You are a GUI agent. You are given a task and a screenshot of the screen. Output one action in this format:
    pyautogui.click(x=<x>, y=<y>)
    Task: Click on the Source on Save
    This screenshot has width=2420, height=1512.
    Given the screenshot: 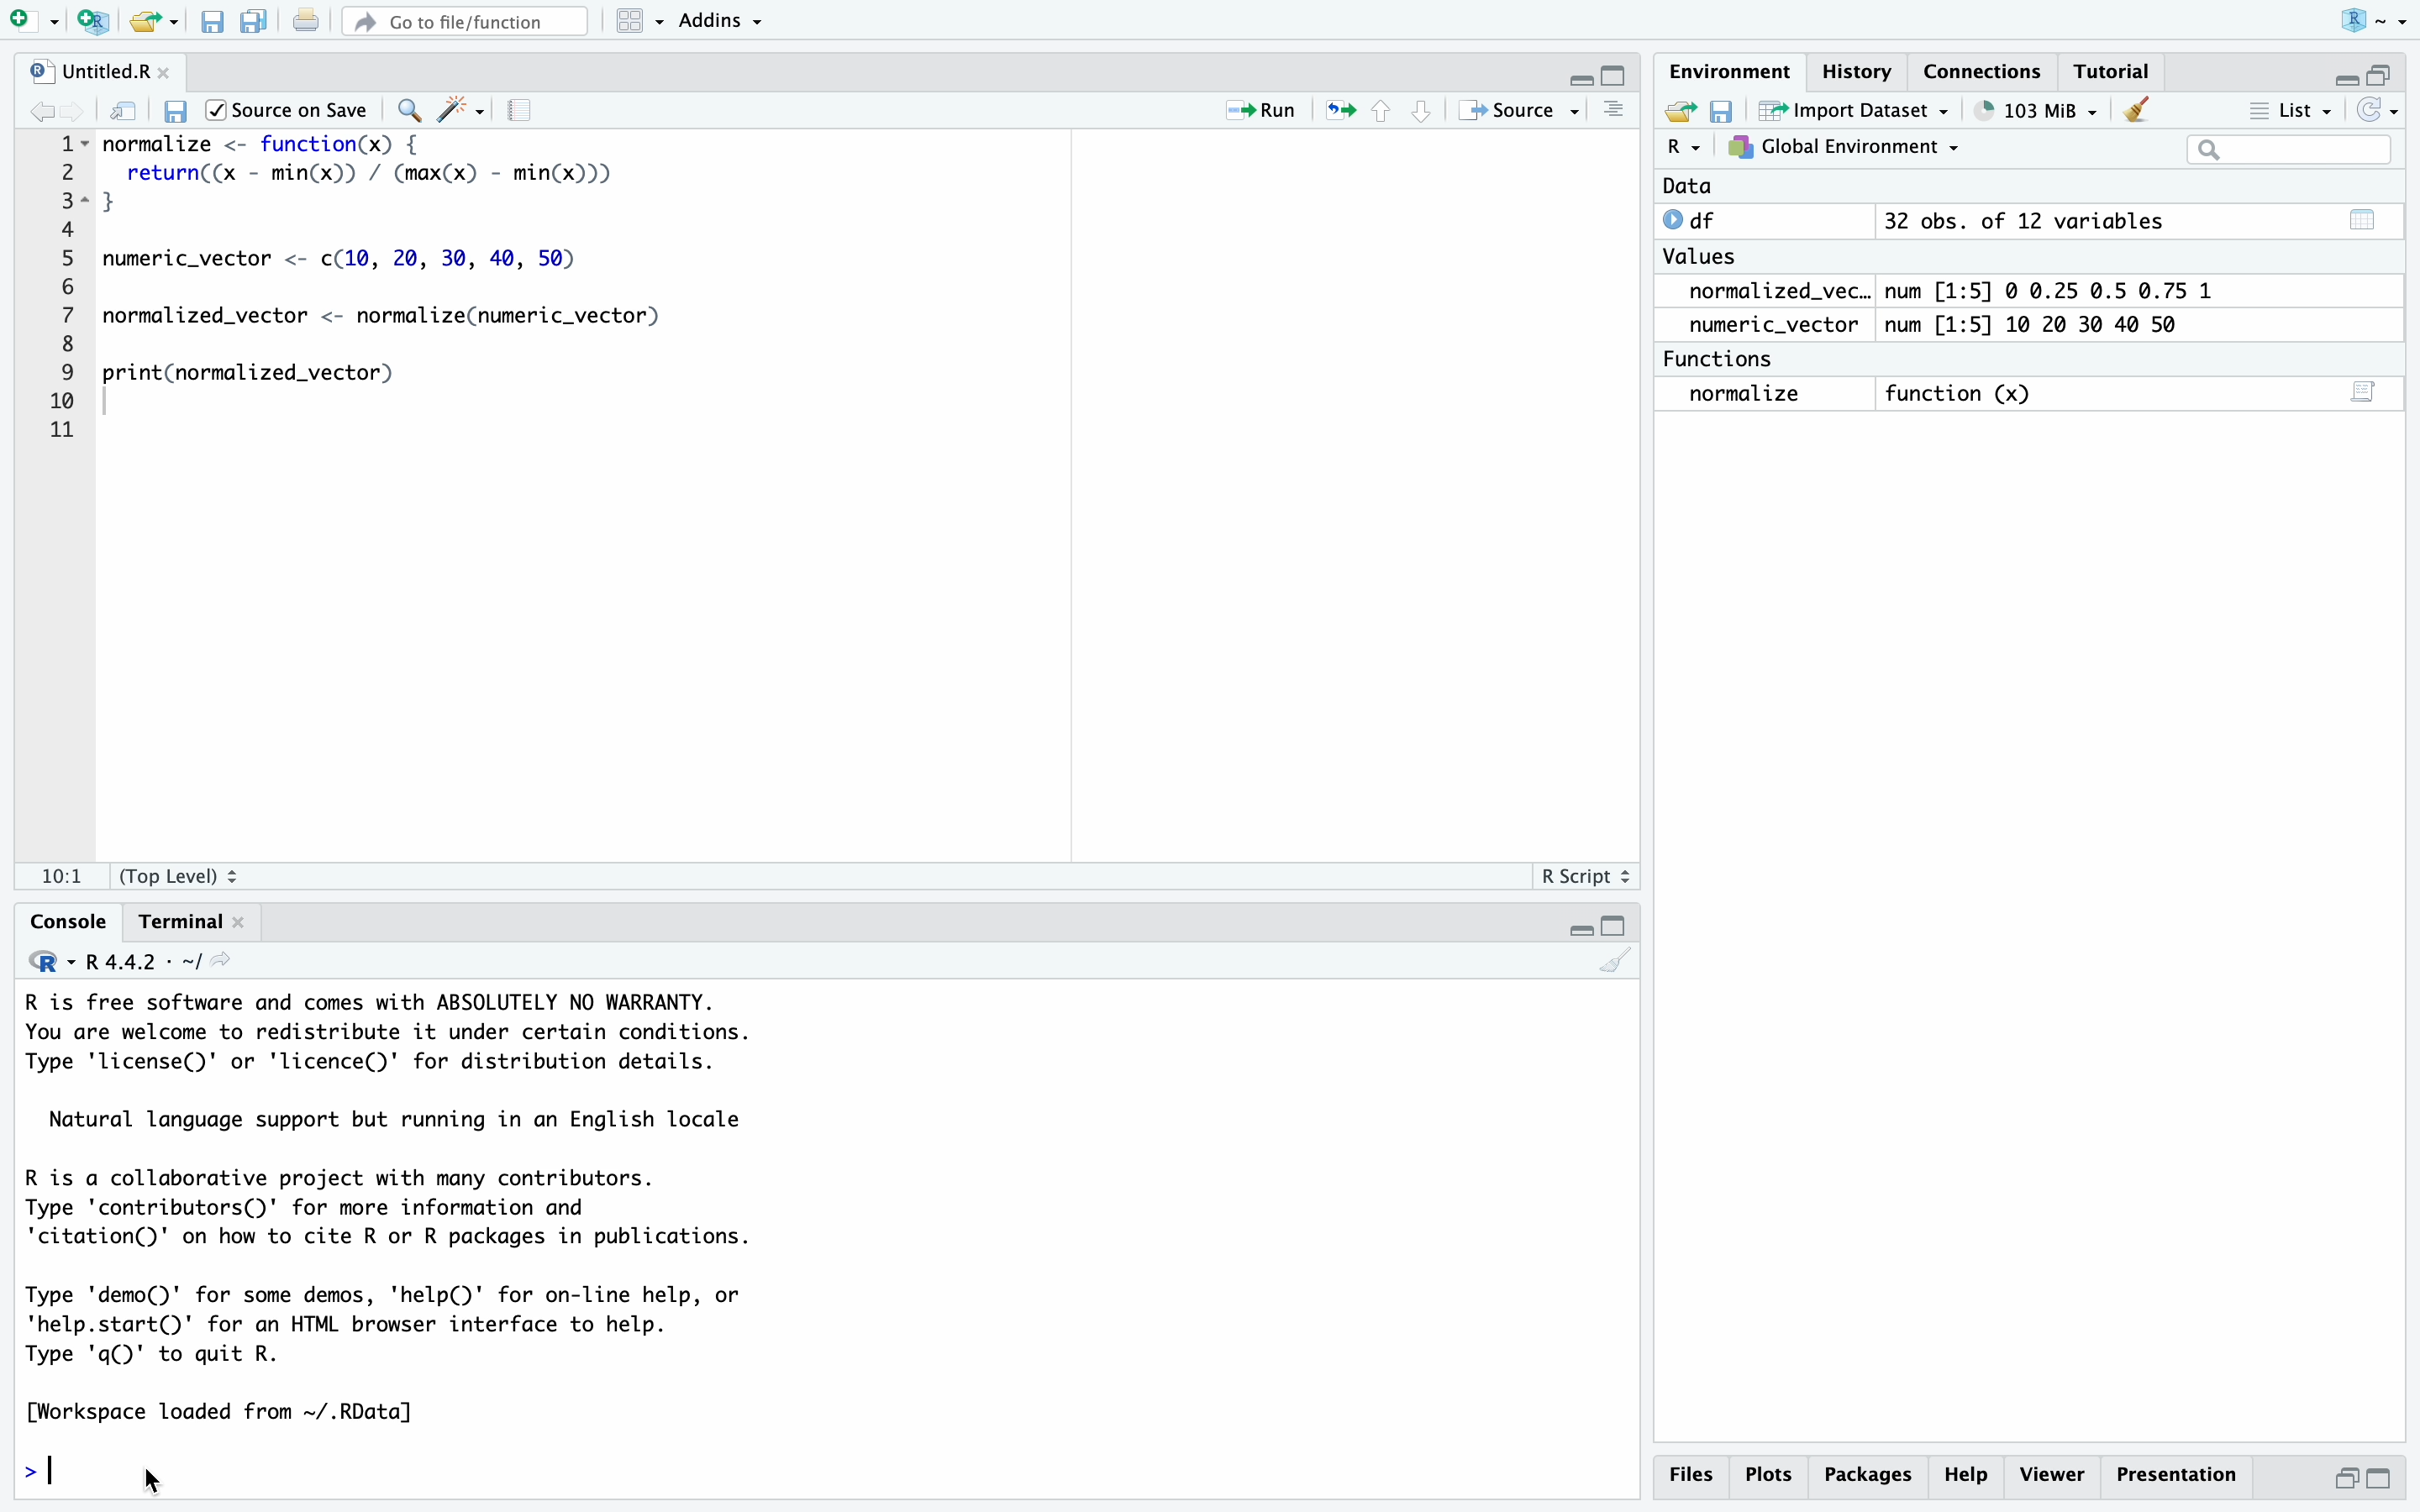 What is the action you would take?
    pyautogui.click(x=293, y=111)
    